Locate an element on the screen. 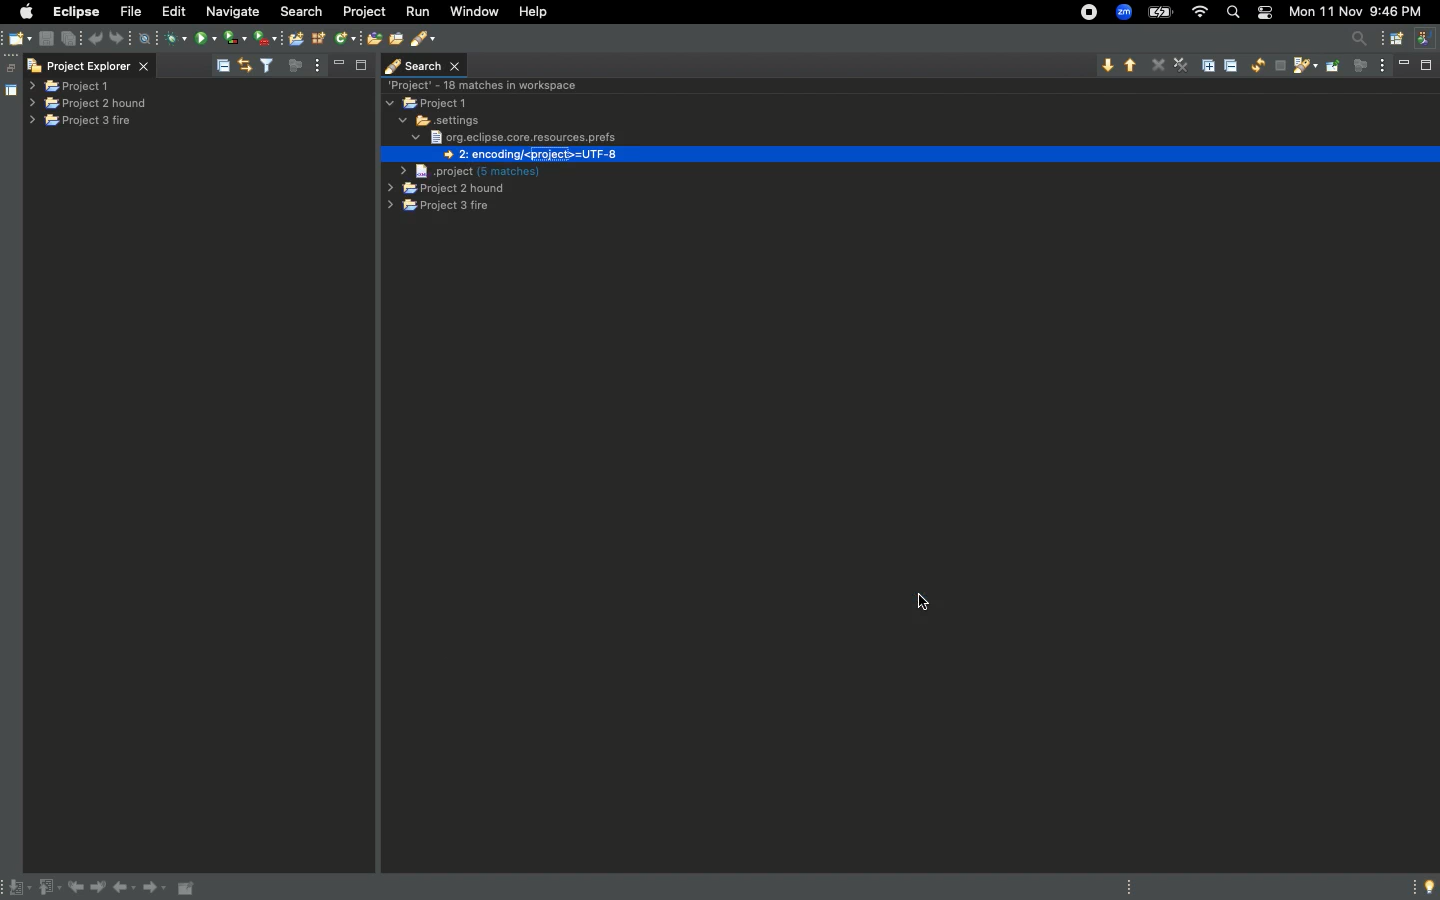 This screenshot has height=900, width=1440. open task is located at coordinates (396, 38).